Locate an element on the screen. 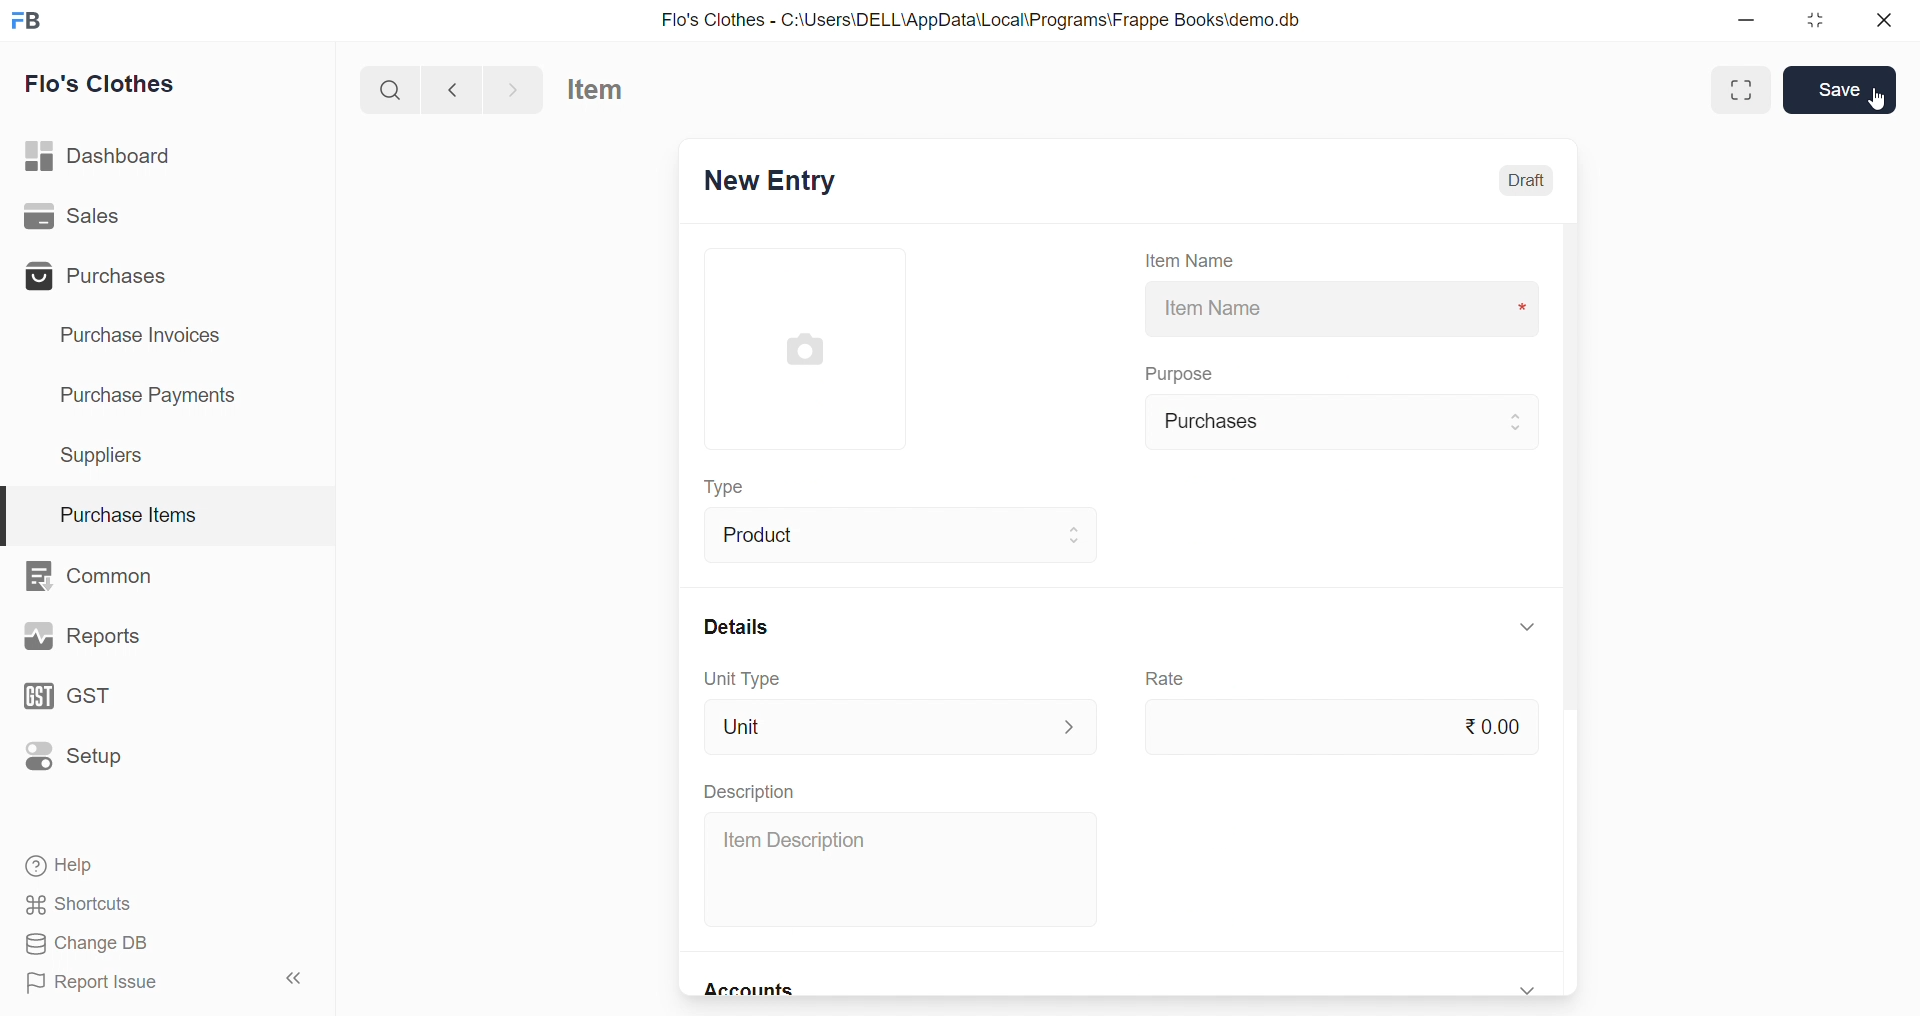  Common is located at coordinates (100, 574).